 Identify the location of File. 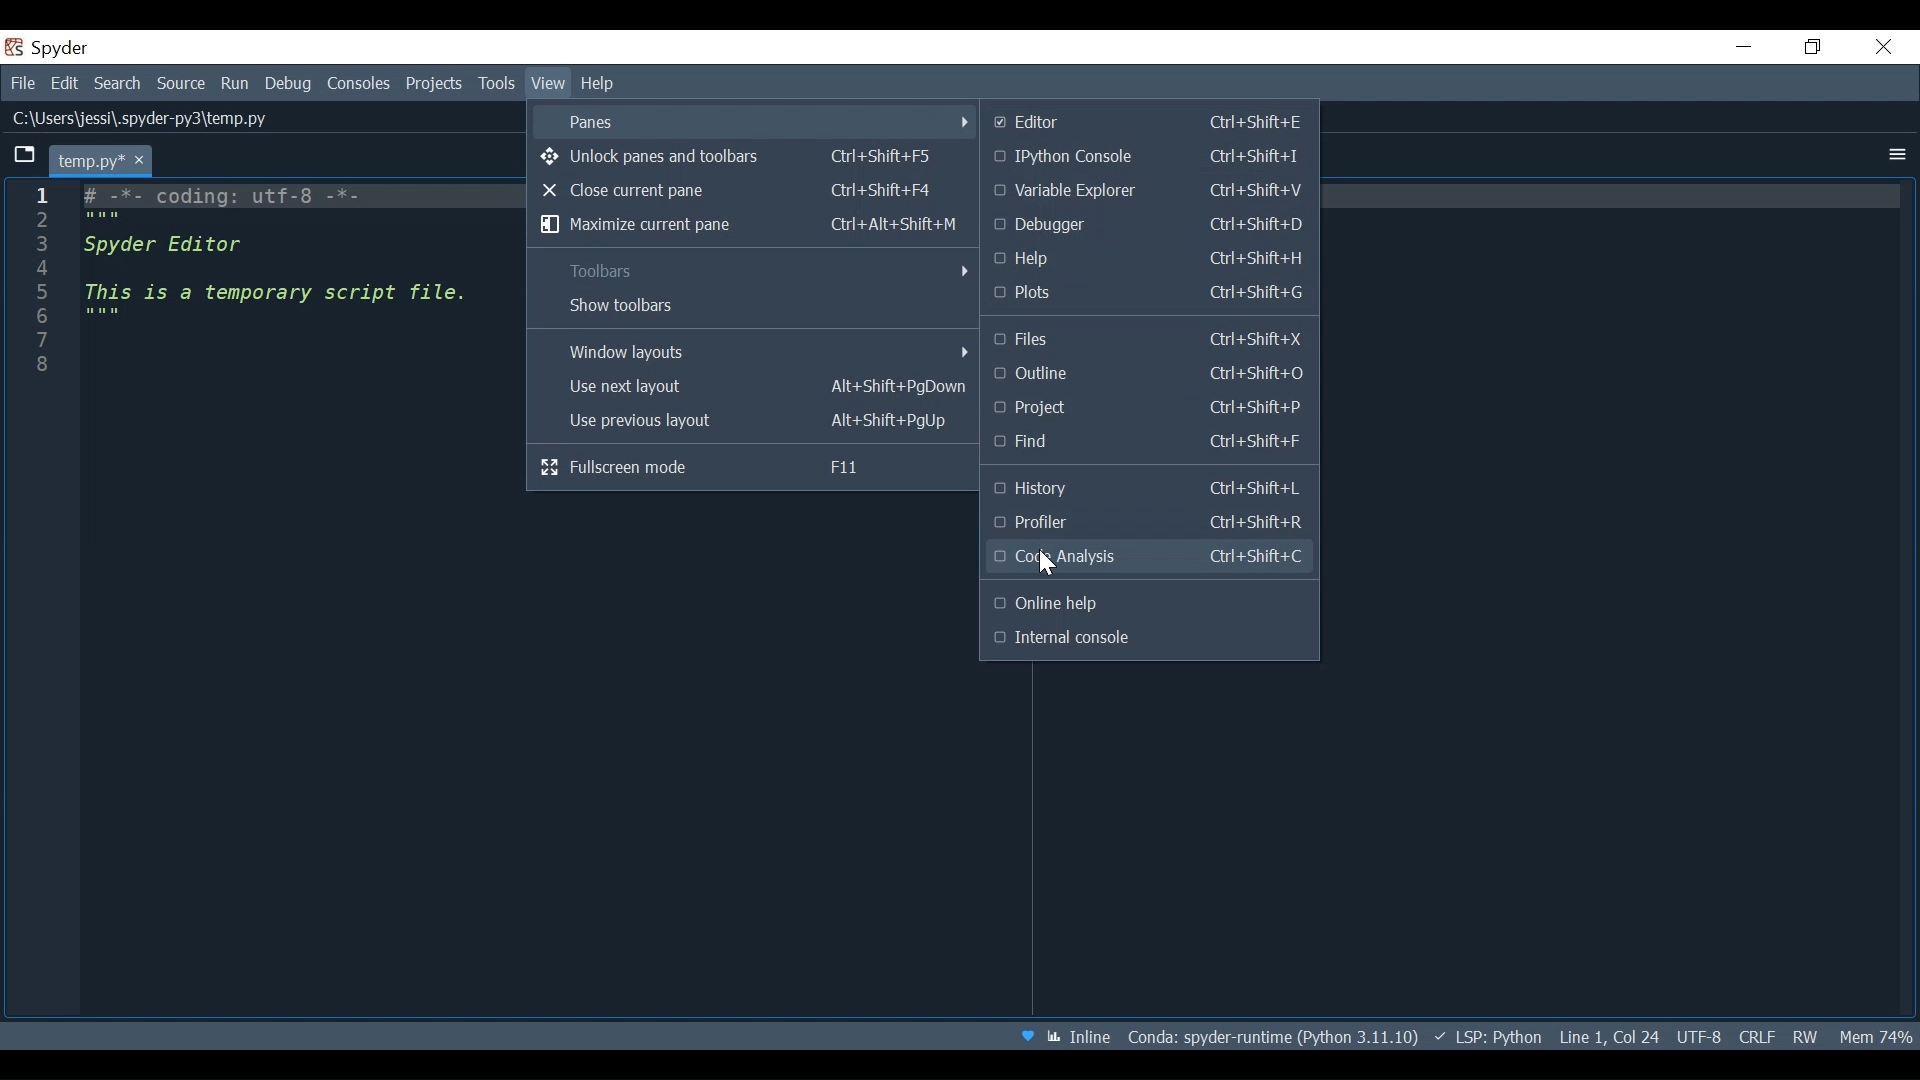
(20, 82).